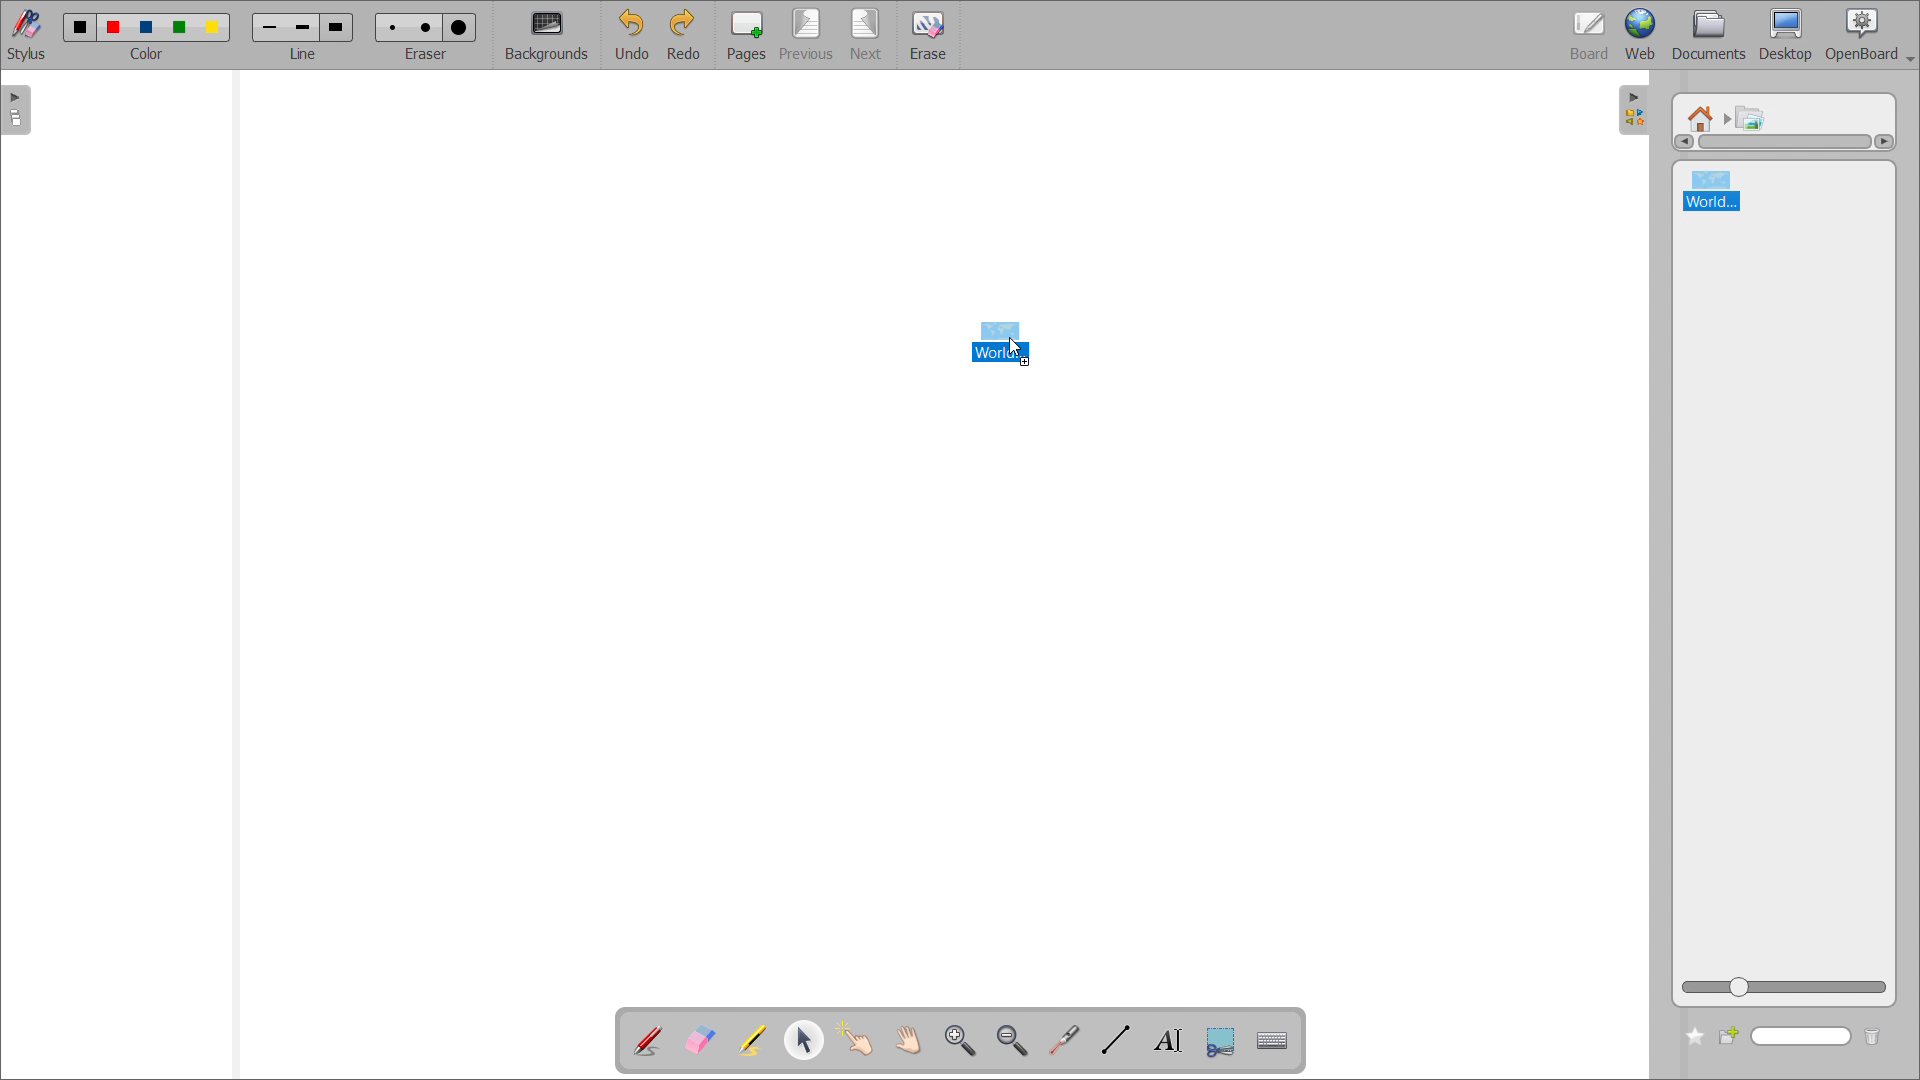 This screenshot has width=1920, height=1080. I want to click on image file being dragged to boardspace, so click(1001, 346).